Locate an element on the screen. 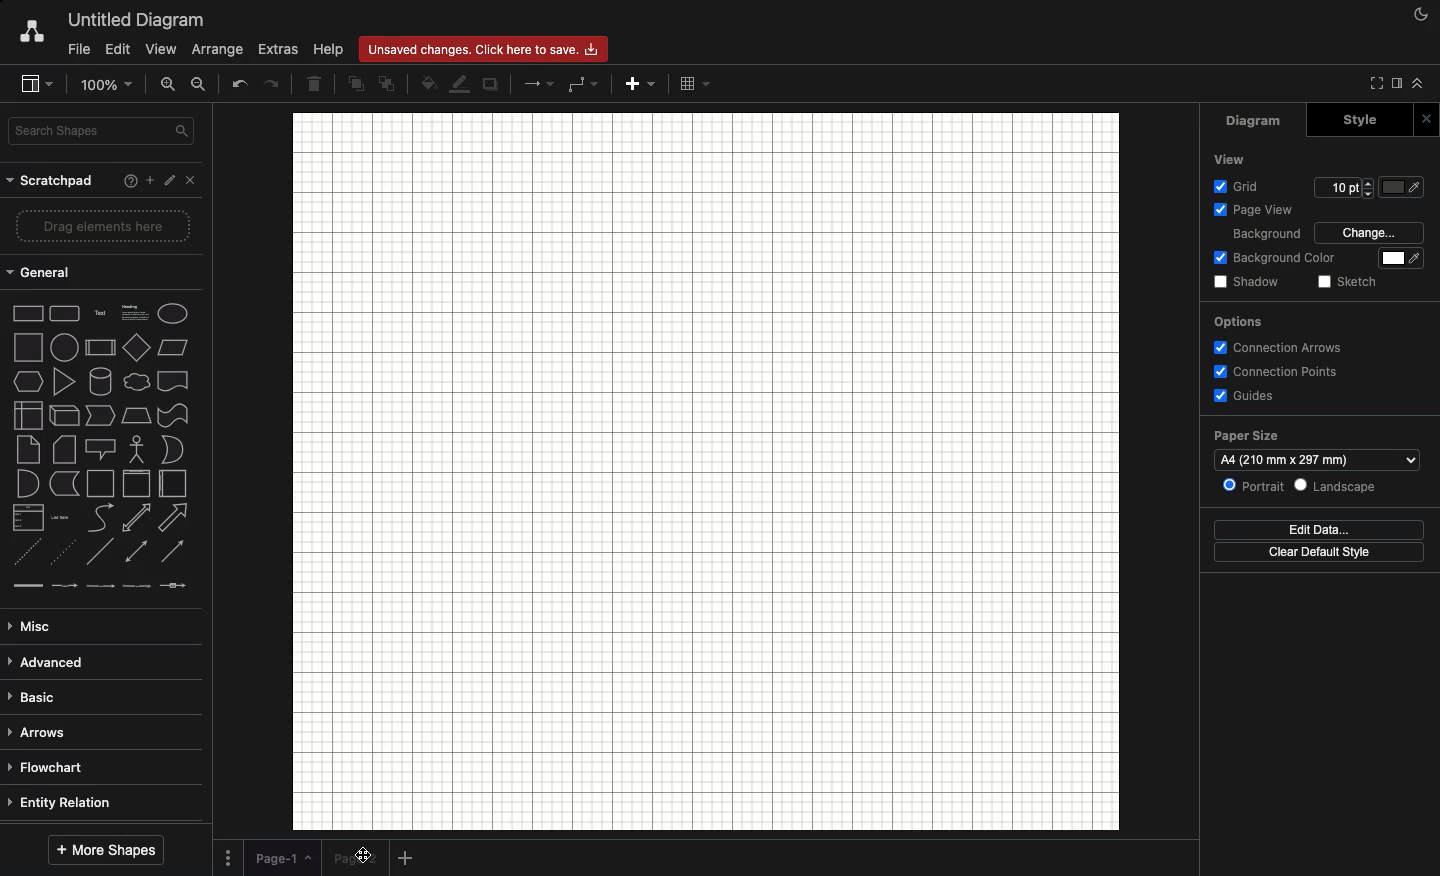 This screenshot has width=1440, height=876. Canvas is located at coordinates (705, 469).